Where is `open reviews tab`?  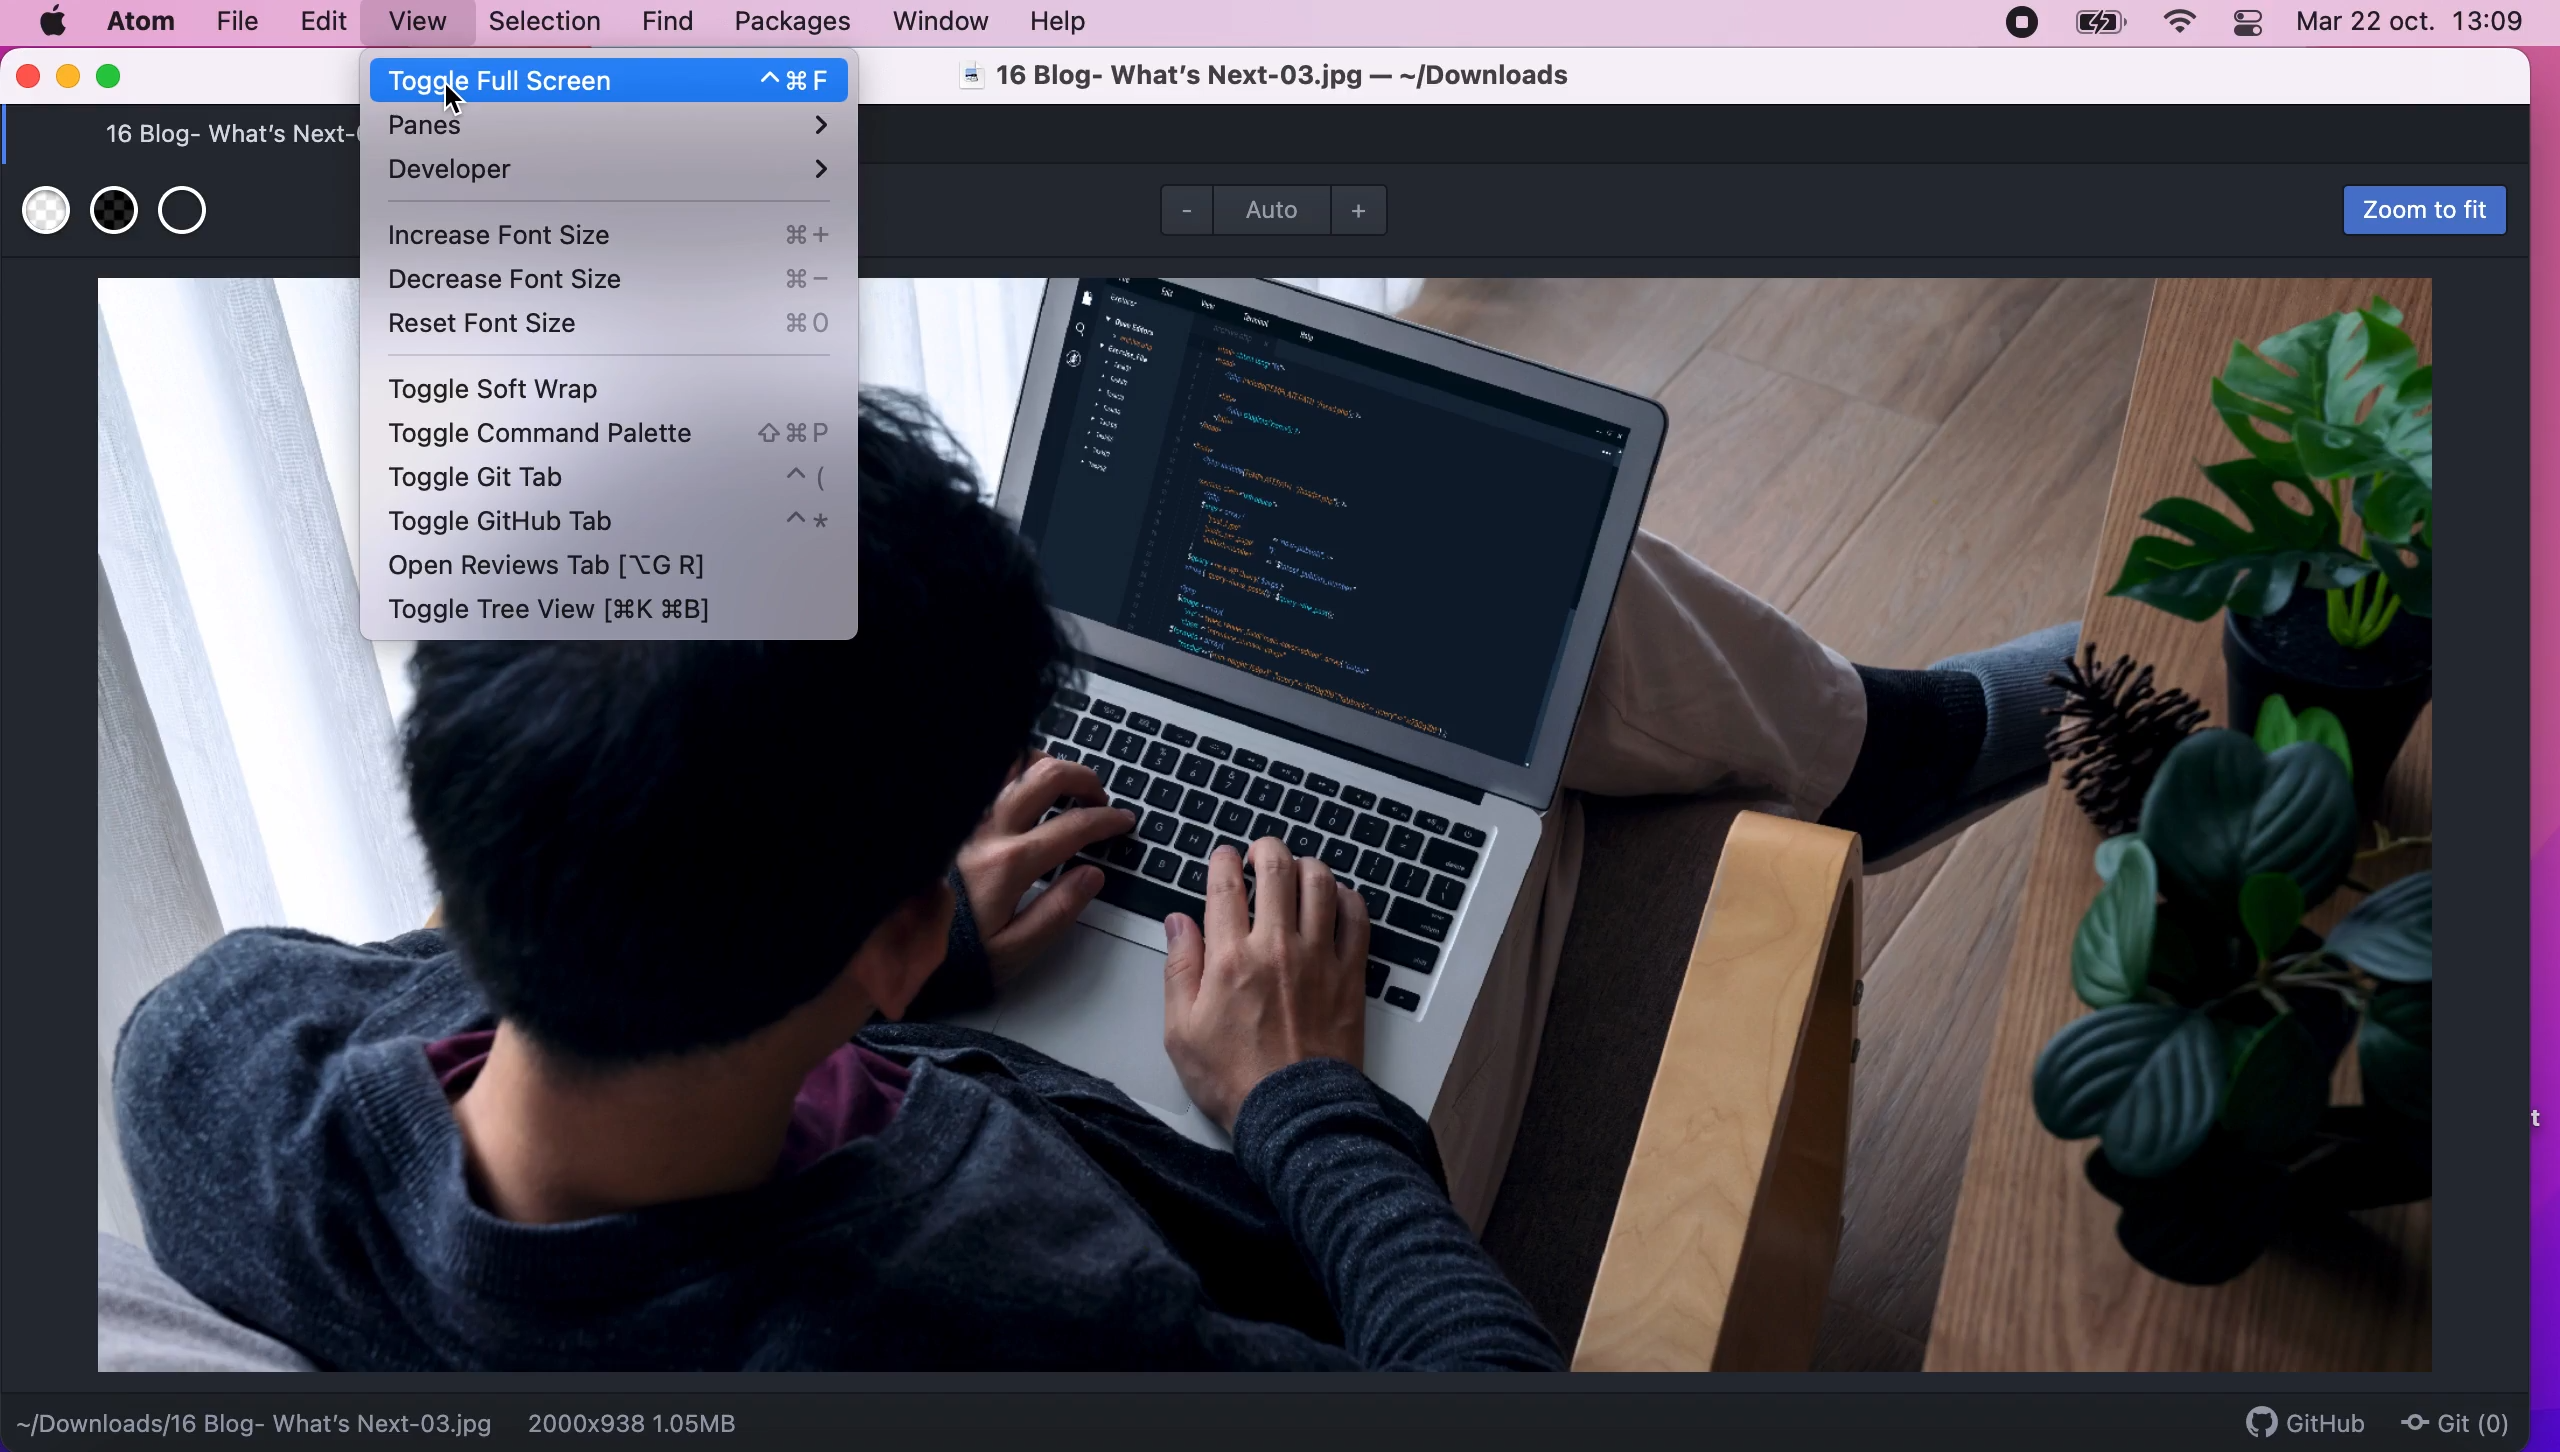
open reviews tab is located at coordinates (587, 564).